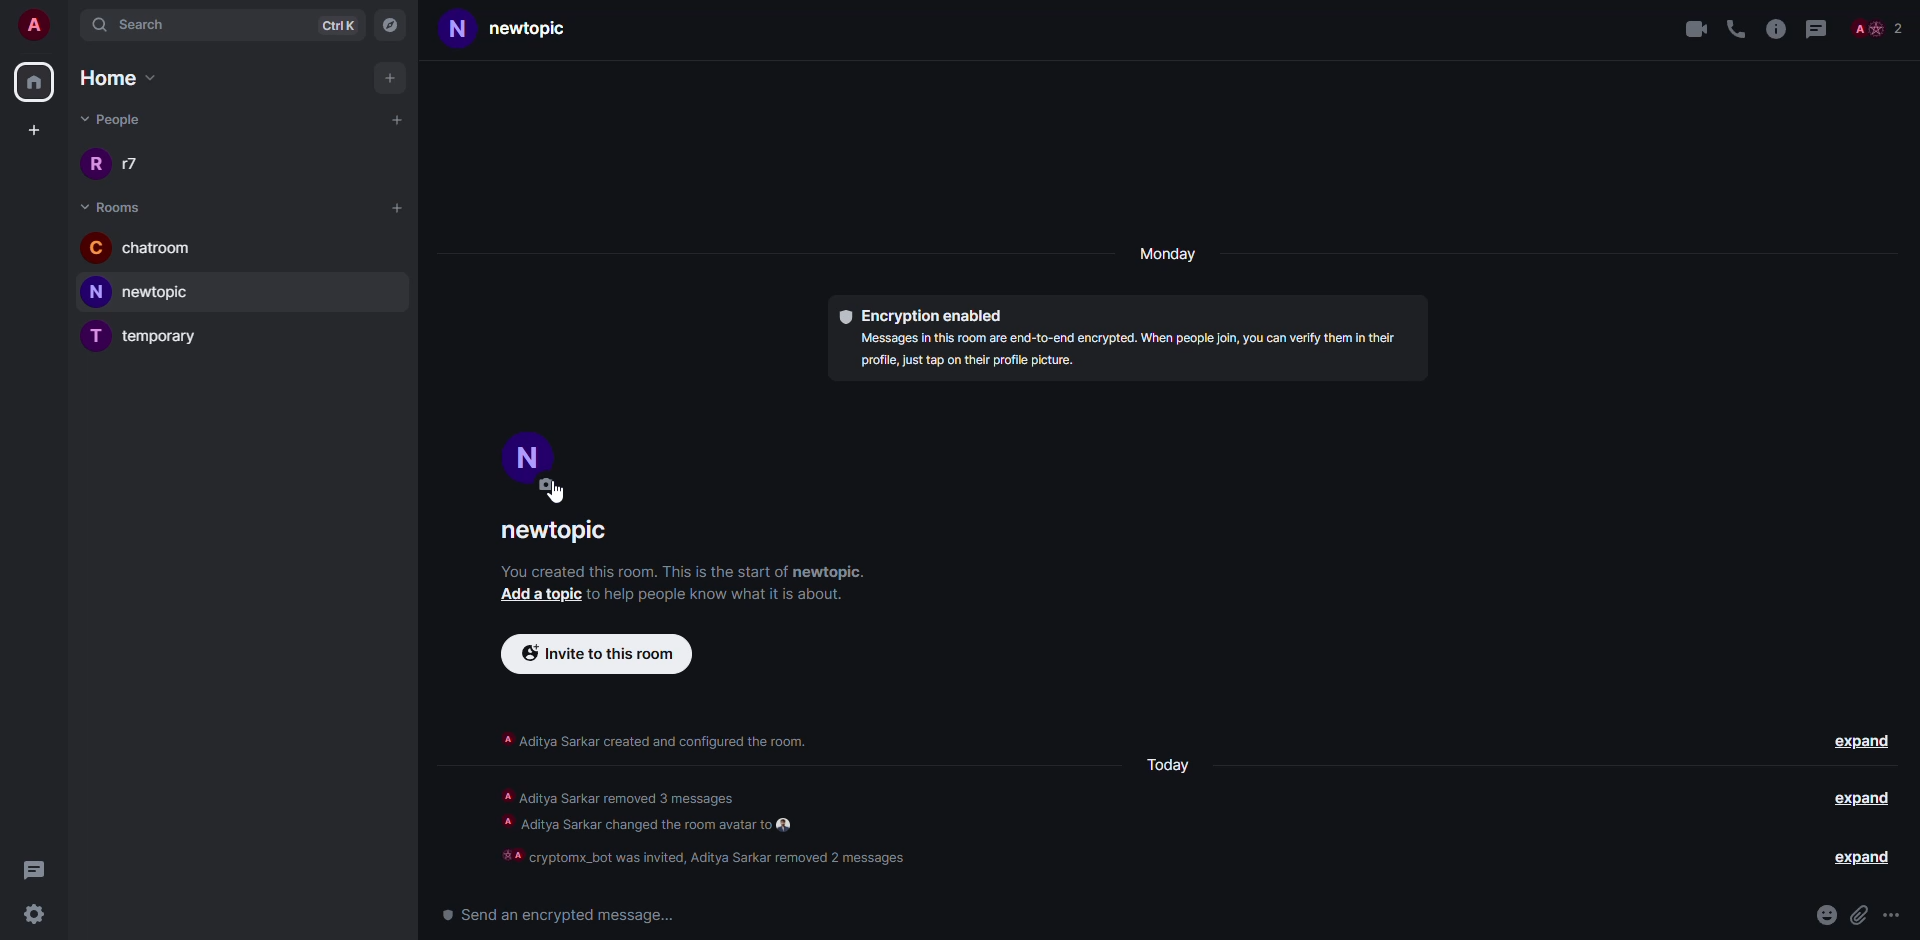  What do you see at coordinates (534, 453) in the screenshot?
I see `profile` at bounding box center [534, 453].